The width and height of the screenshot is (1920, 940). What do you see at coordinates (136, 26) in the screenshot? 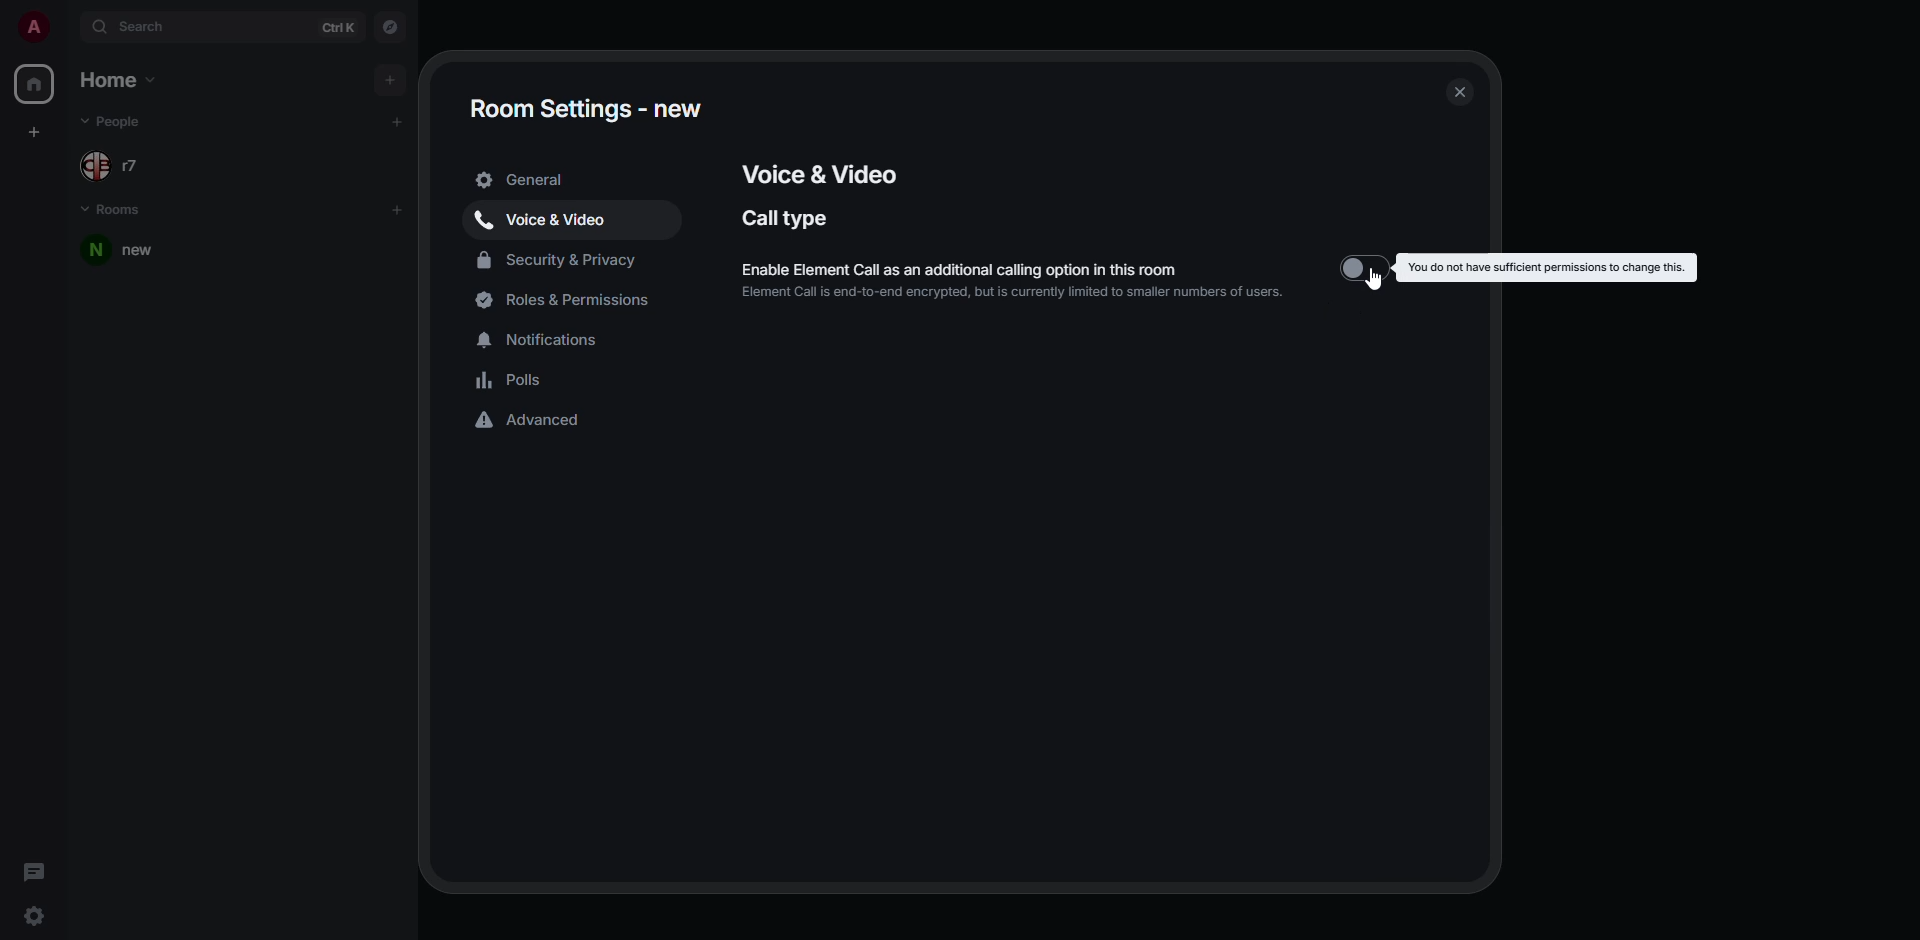
I see `search` at bounding box center [136, 26].